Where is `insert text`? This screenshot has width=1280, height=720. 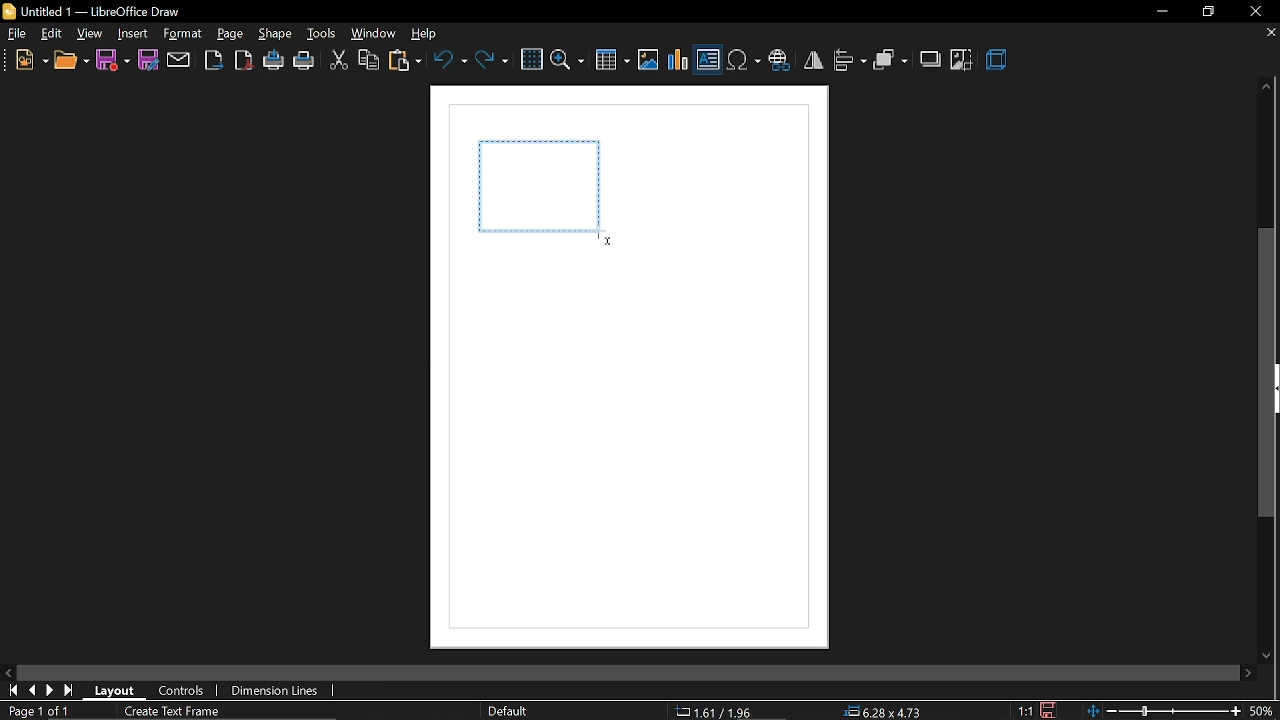 insert text is located at coordinates (708, 62).